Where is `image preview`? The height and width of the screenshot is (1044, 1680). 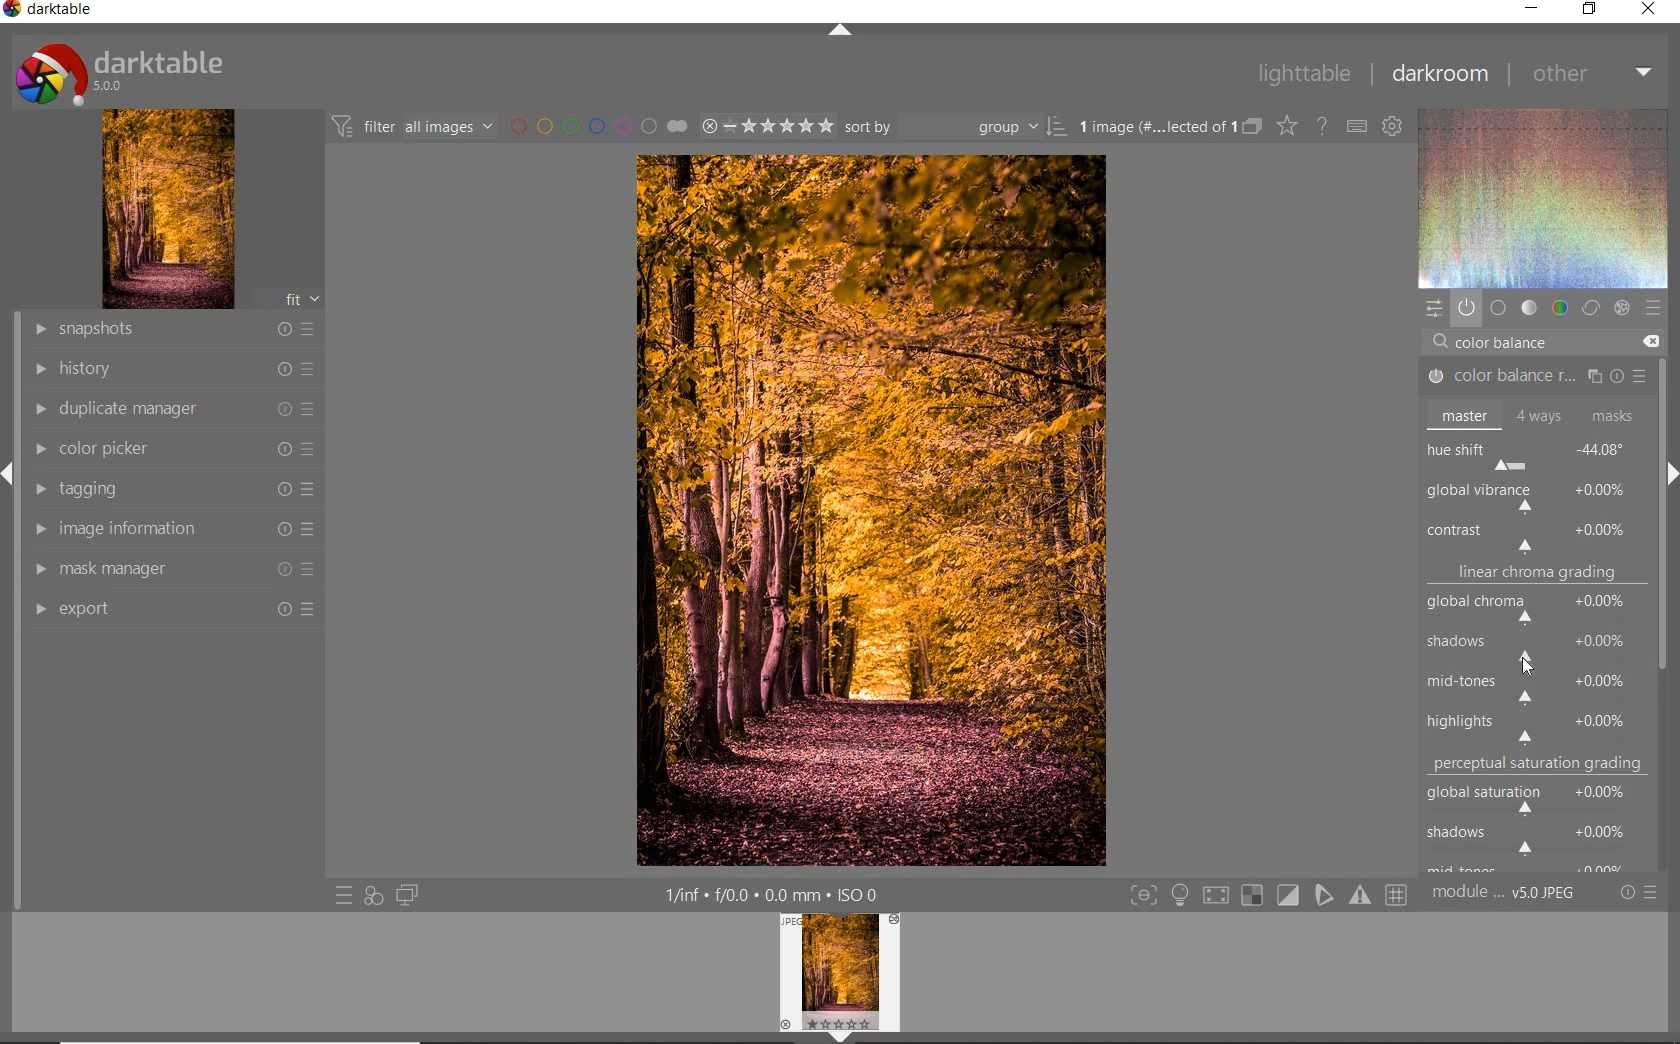 image preview is located at coordinates (839, 979).